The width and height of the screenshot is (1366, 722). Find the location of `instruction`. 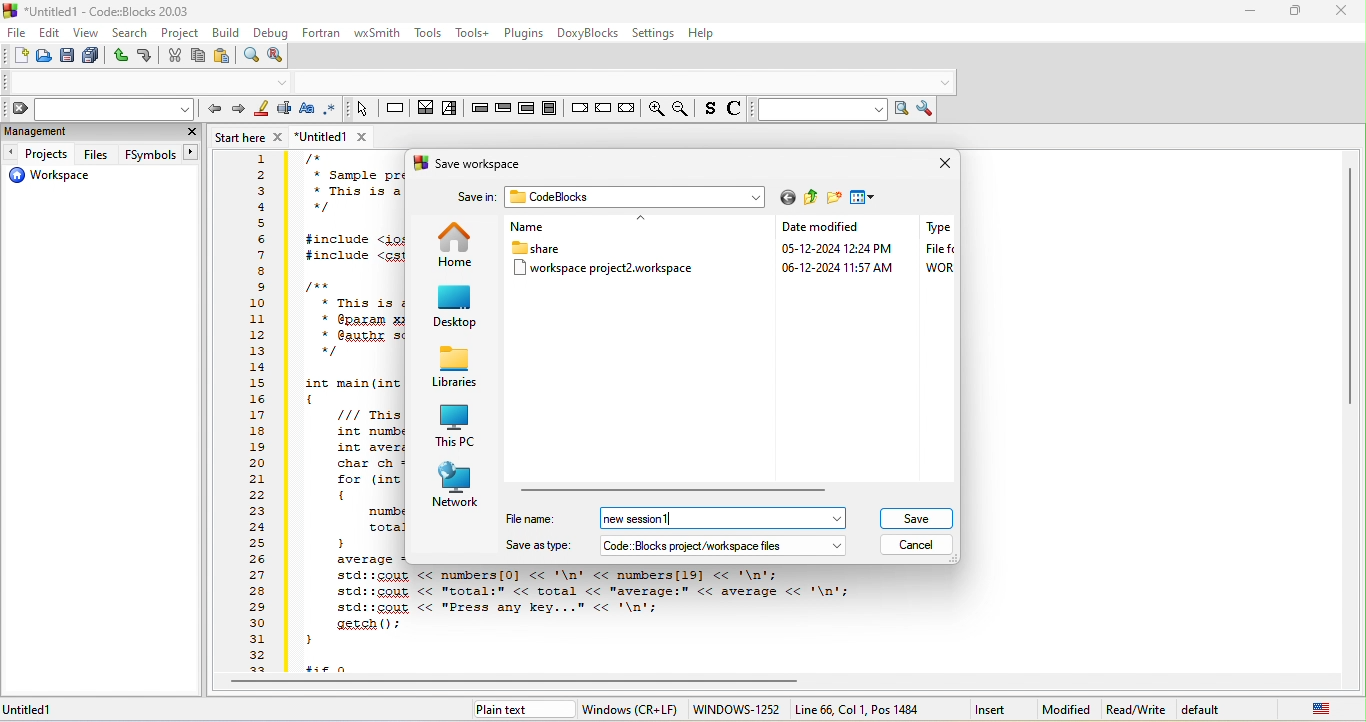

instruction is located at coordinates (395, 109).